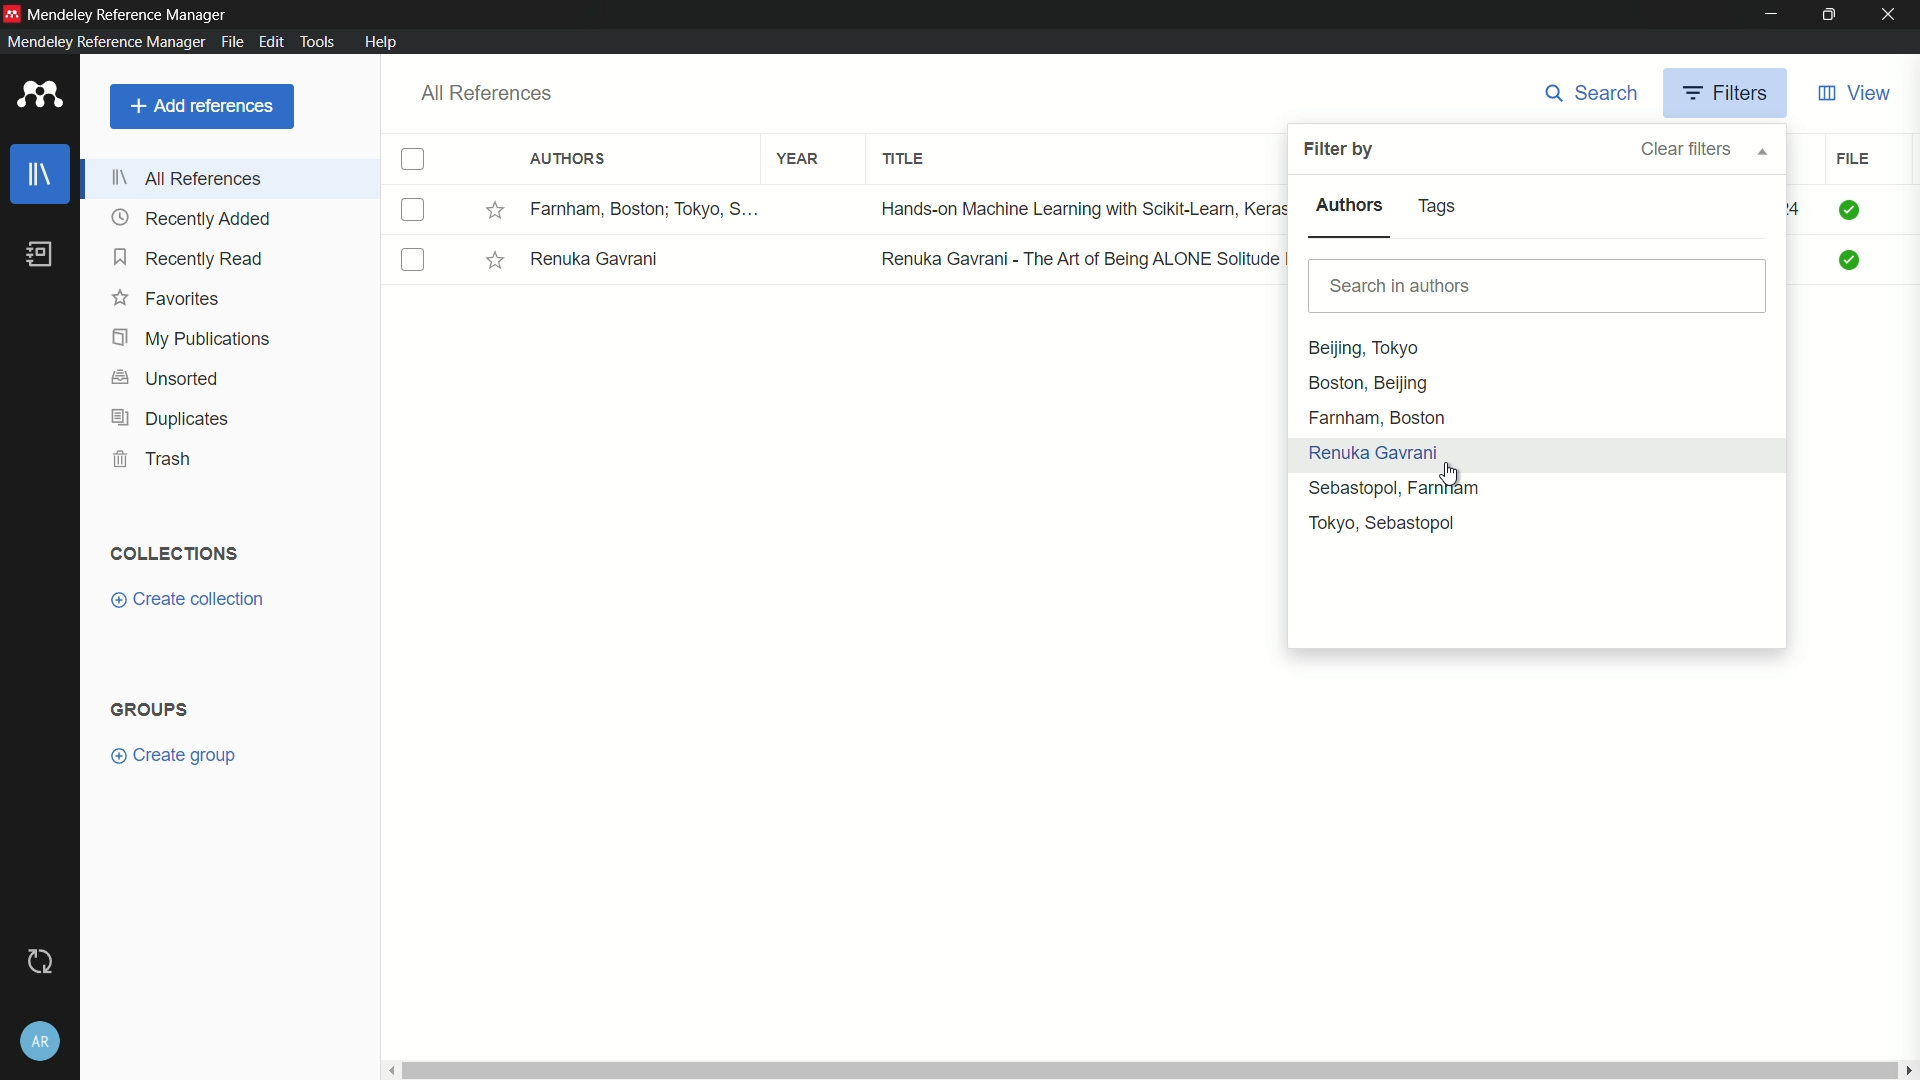  What do you see at coordinates (1441, 208) in the screenshot?
I see `tags` at bounding box center [1441, 208].